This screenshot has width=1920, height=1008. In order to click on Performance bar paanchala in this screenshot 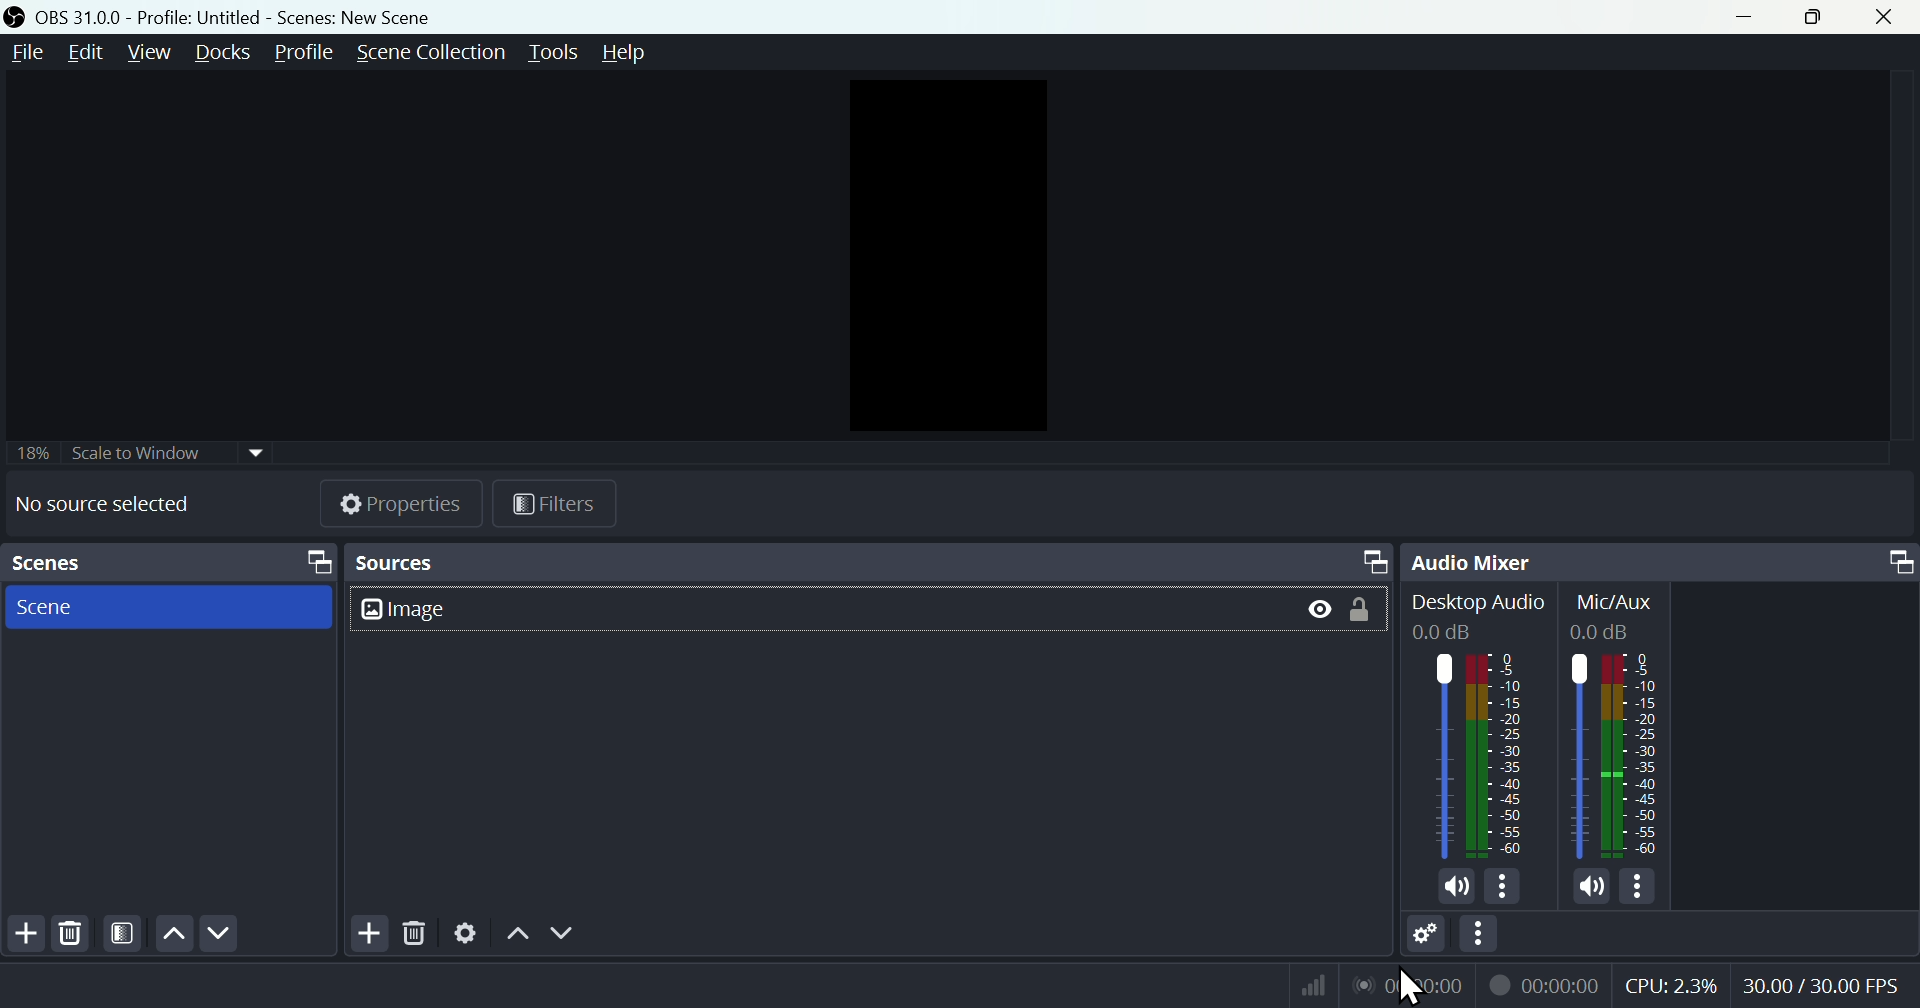, I will do `click(1770, 989)`.